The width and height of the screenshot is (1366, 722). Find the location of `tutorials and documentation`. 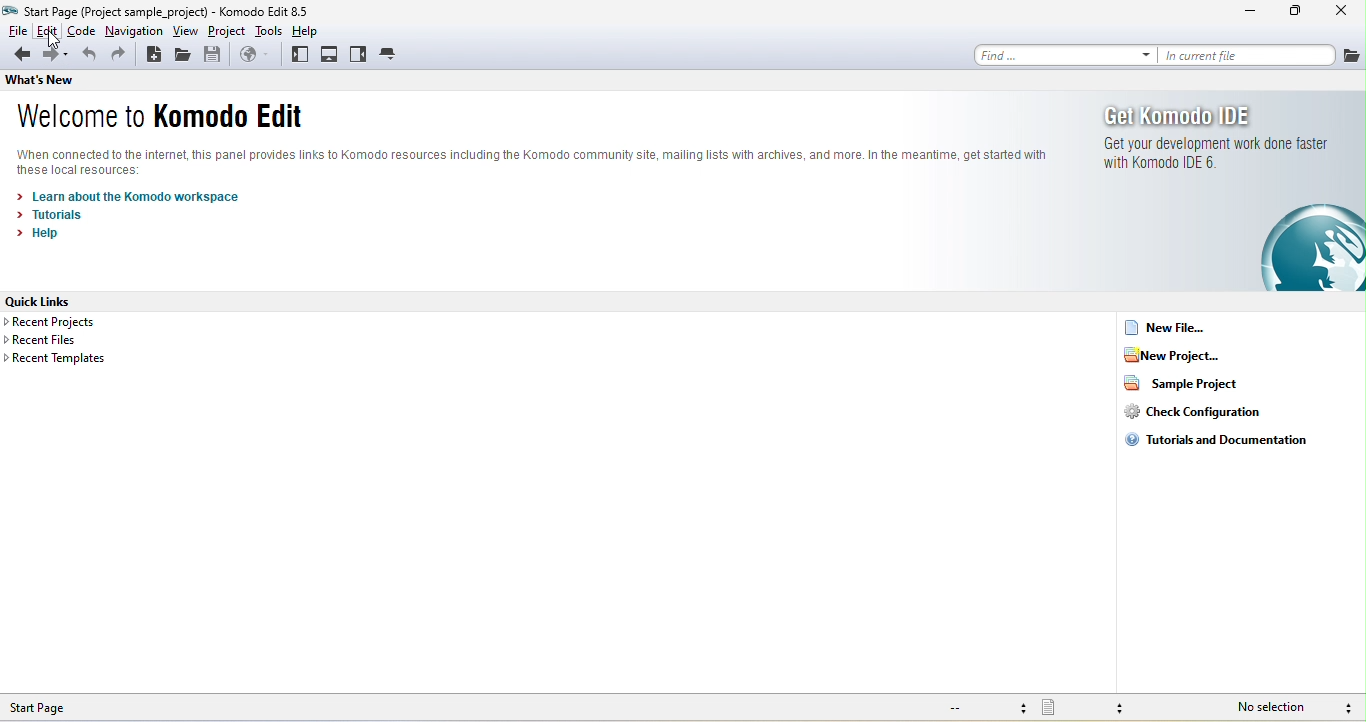

tutorials and documentation is located at coordinates (1225, 447).